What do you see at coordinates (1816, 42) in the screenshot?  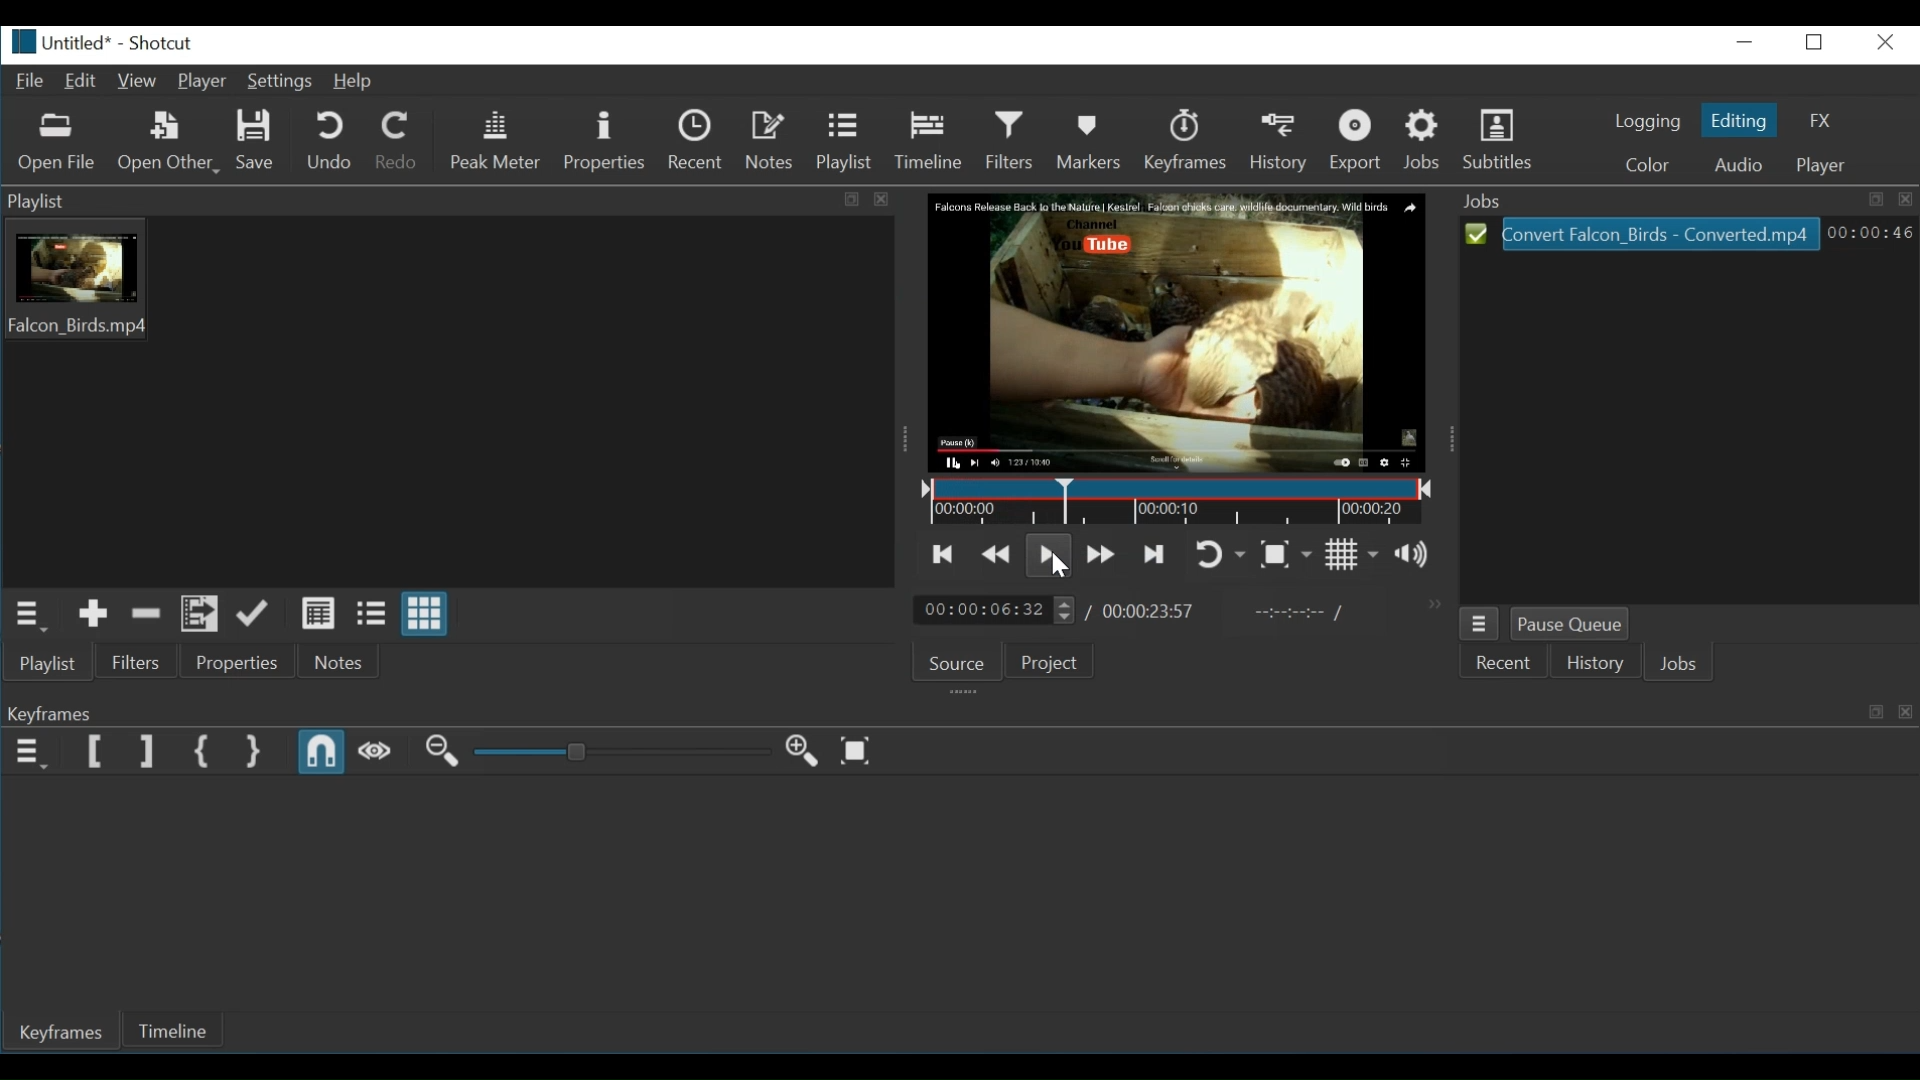 I see `maximize` at bounding box center [1816, 42].